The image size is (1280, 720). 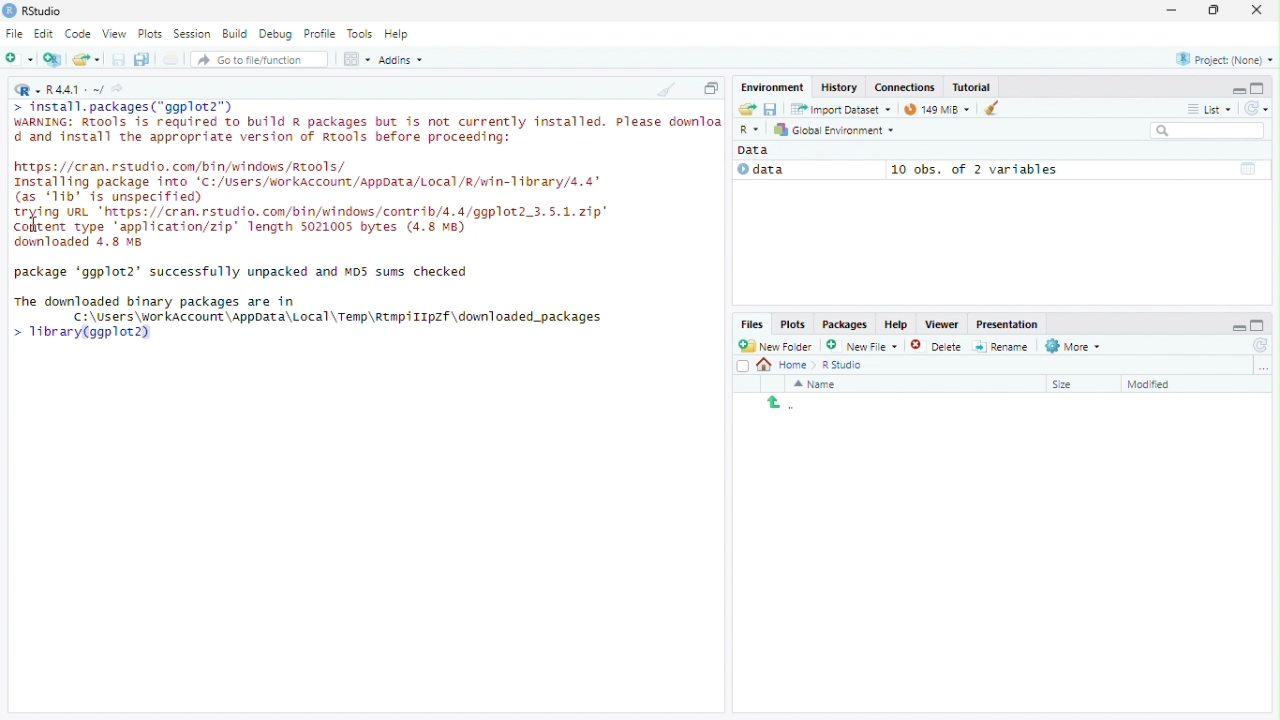 What do you see at coordinates (193, 33) in the screenshot?
I see `Session` at bounding box center [193, 33].